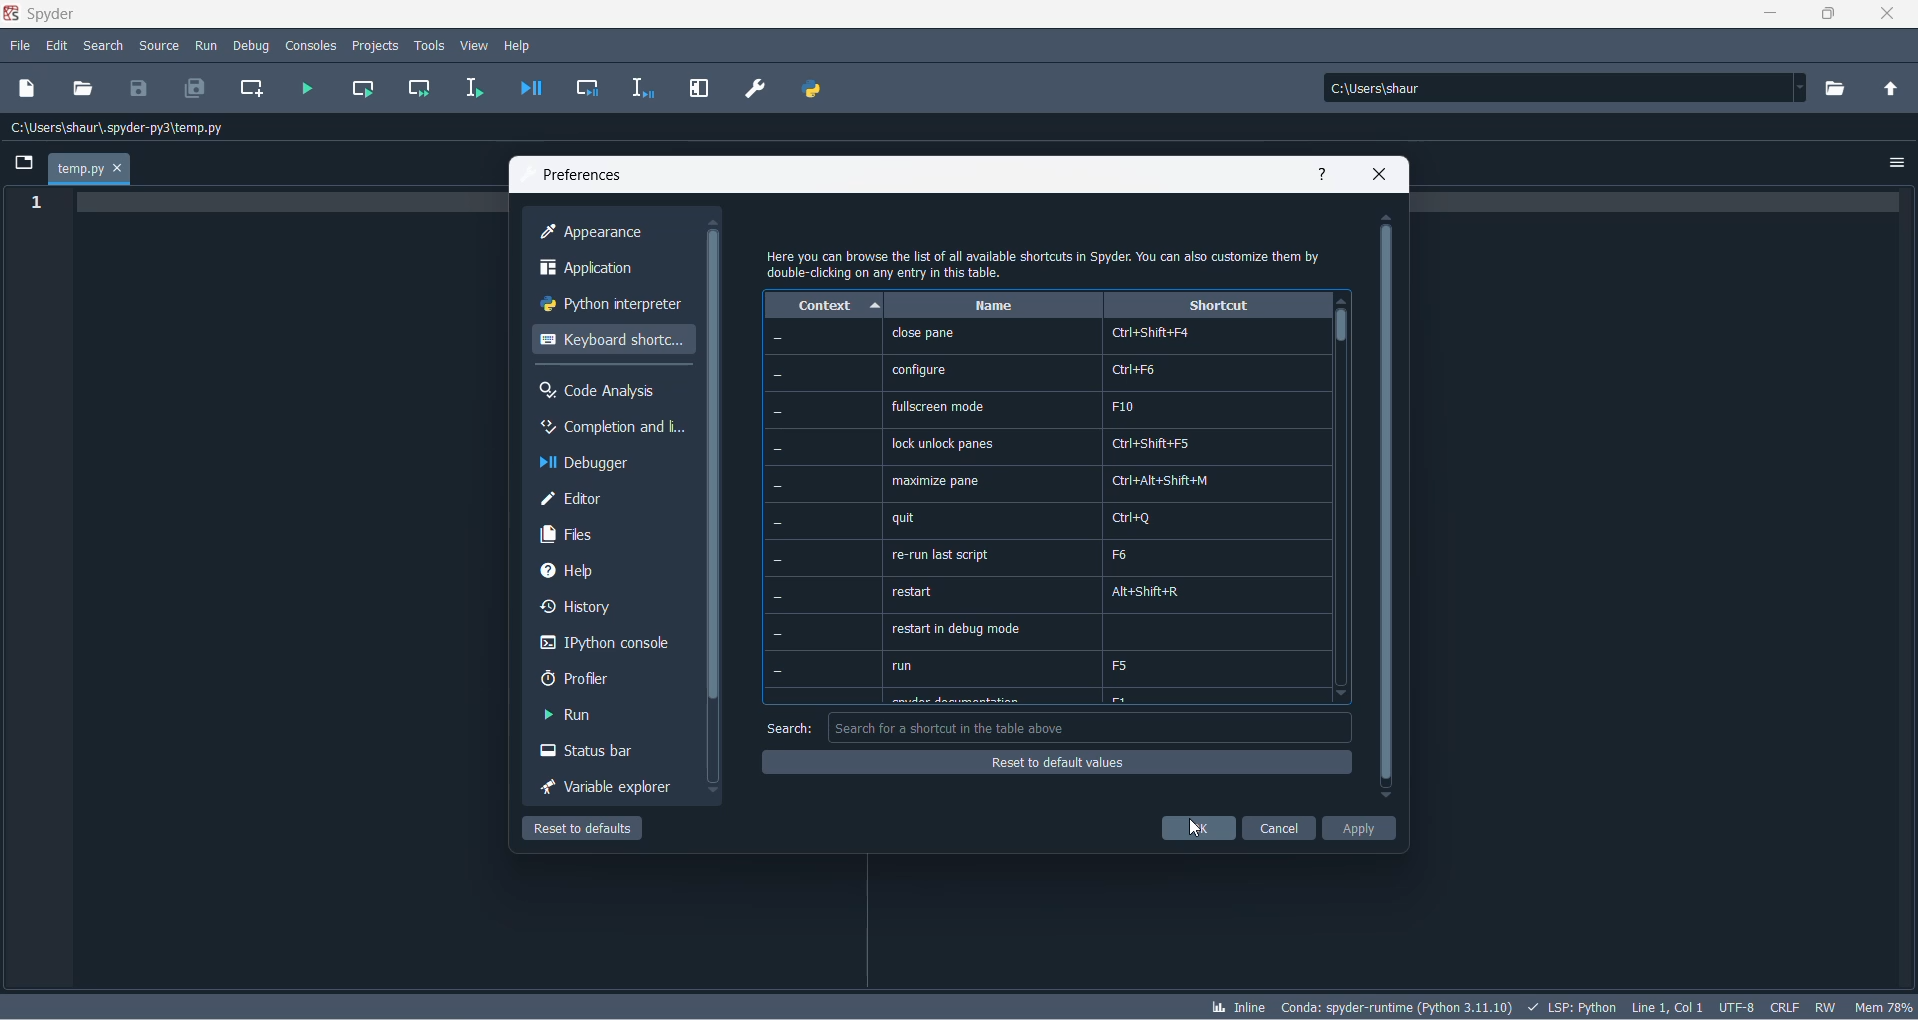 This screenshot has height=1020, width=1918. What do you see at coordinates (413, 92) in the screenshot?
I see `run current cell` at bounding box center [413, 92].